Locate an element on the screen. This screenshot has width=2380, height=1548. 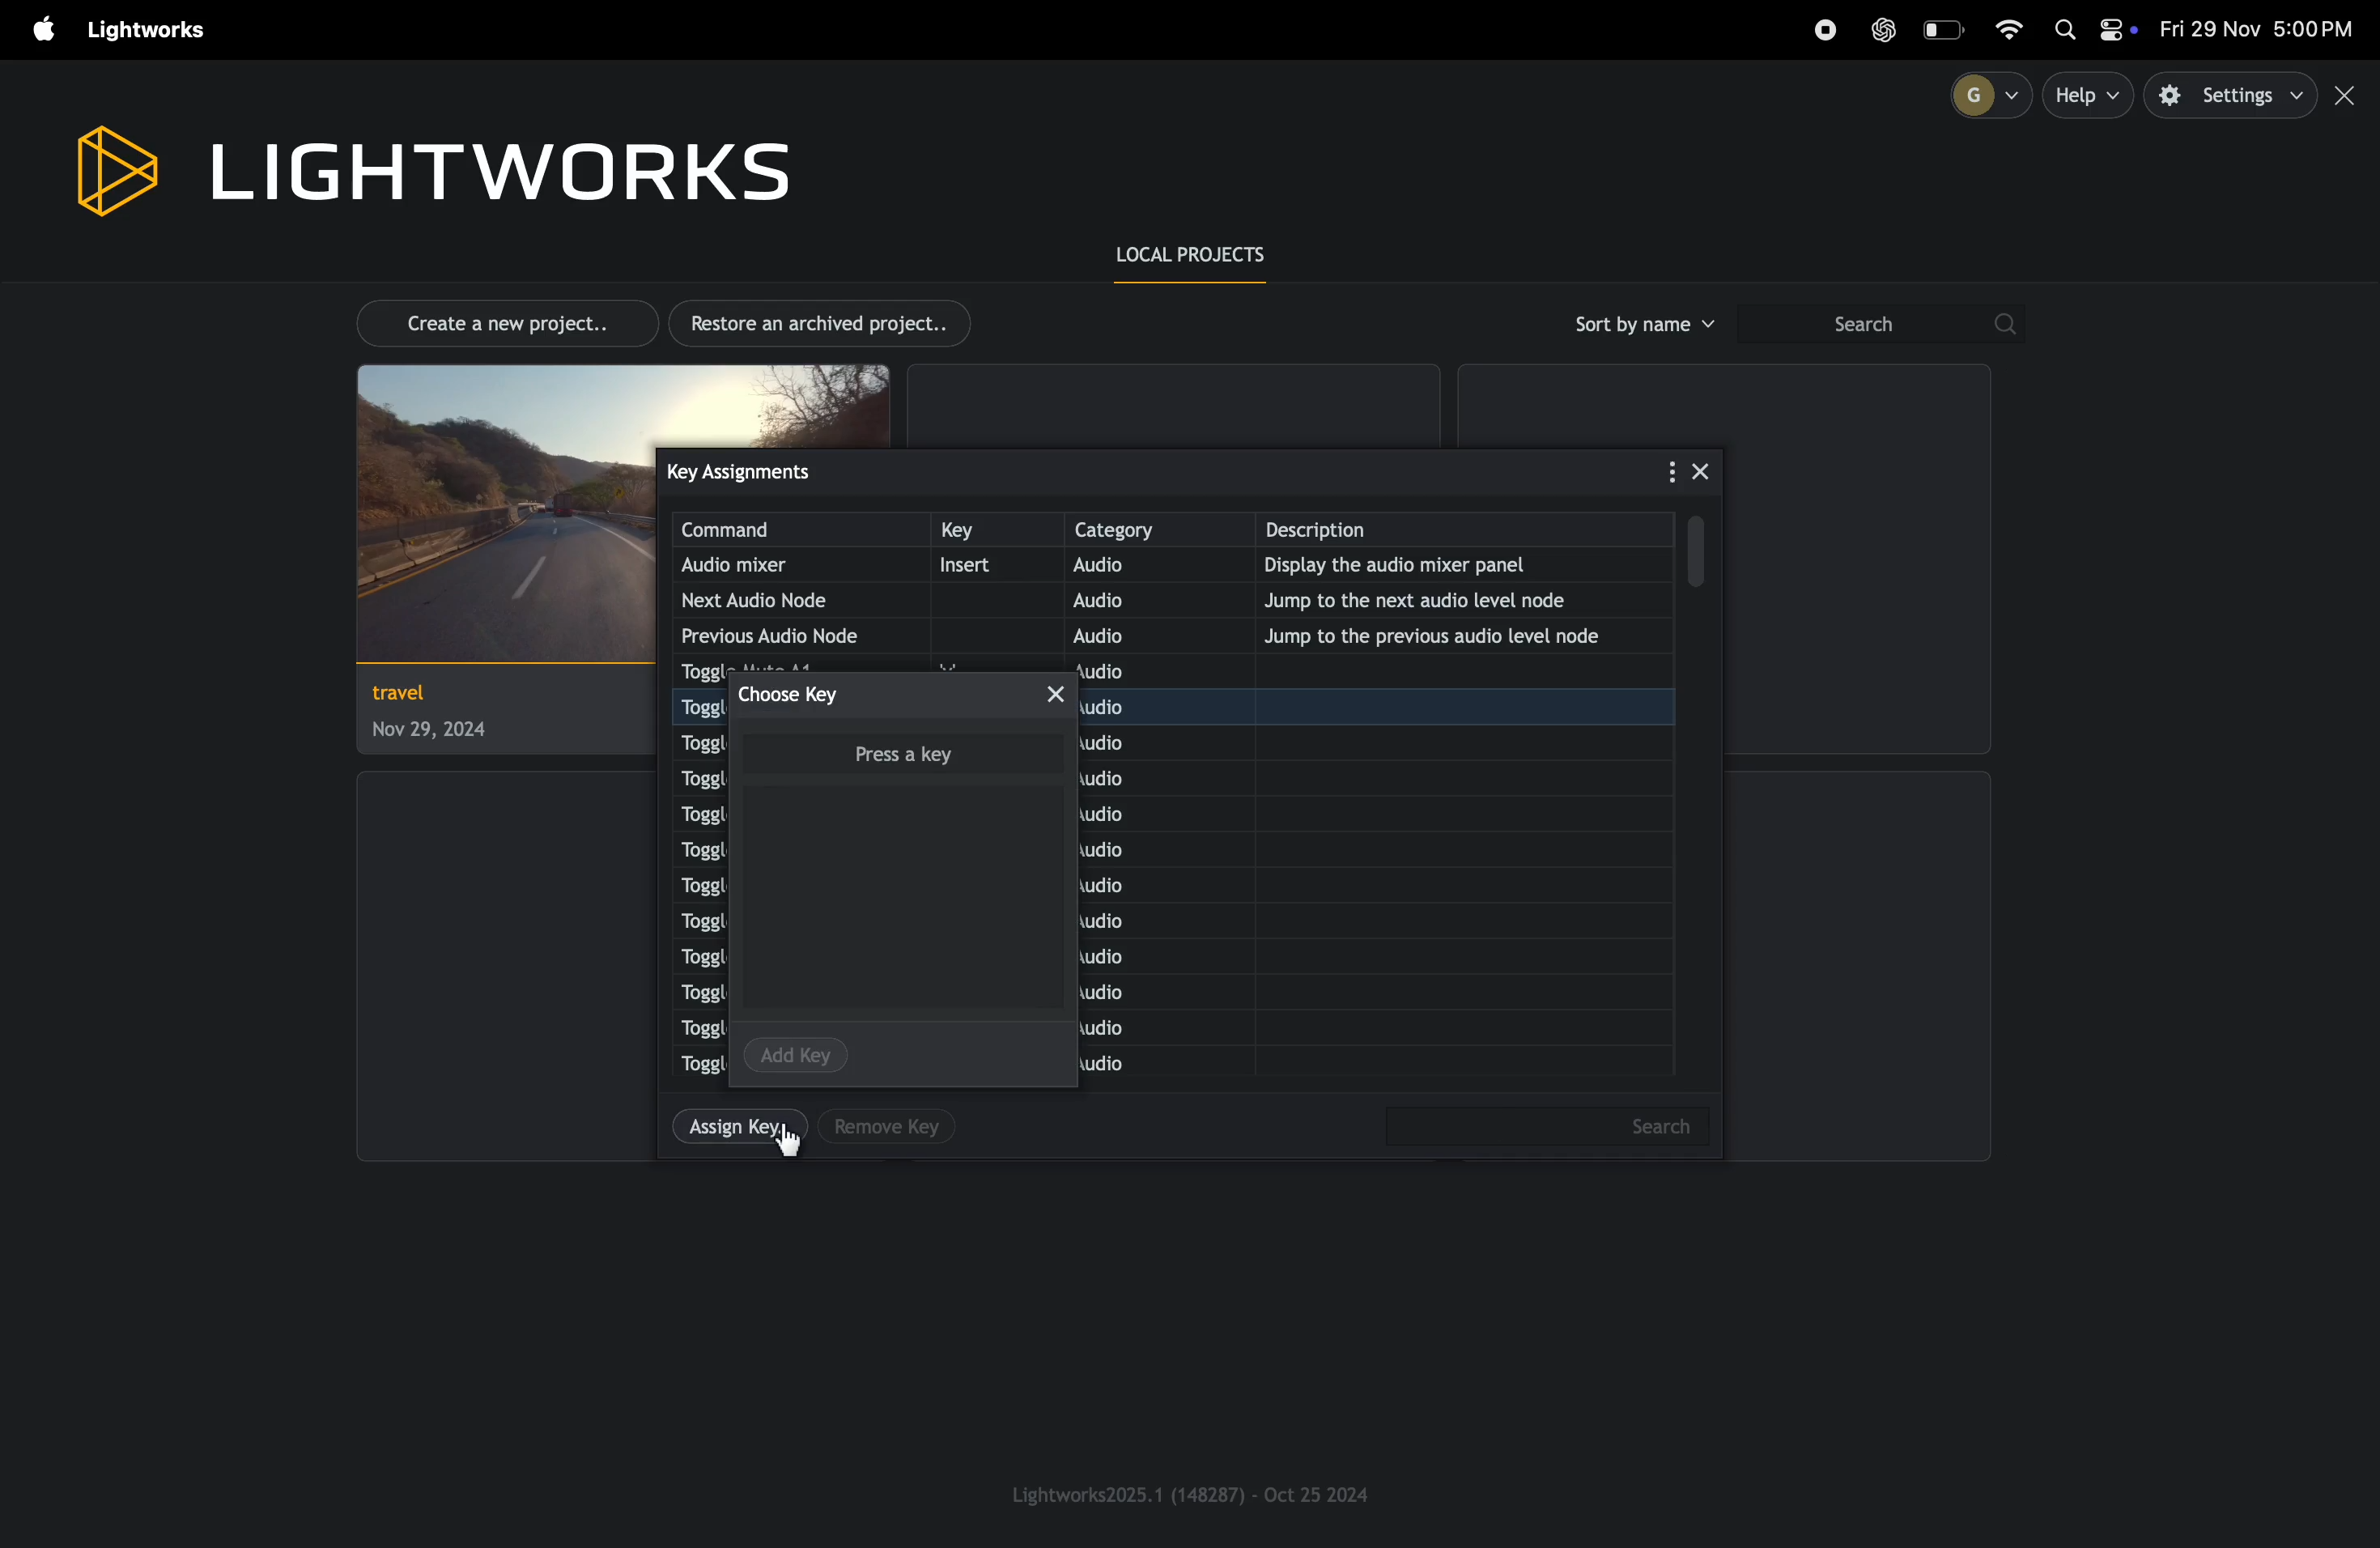
jump to the next audio is located at coordinates (1460, 599).